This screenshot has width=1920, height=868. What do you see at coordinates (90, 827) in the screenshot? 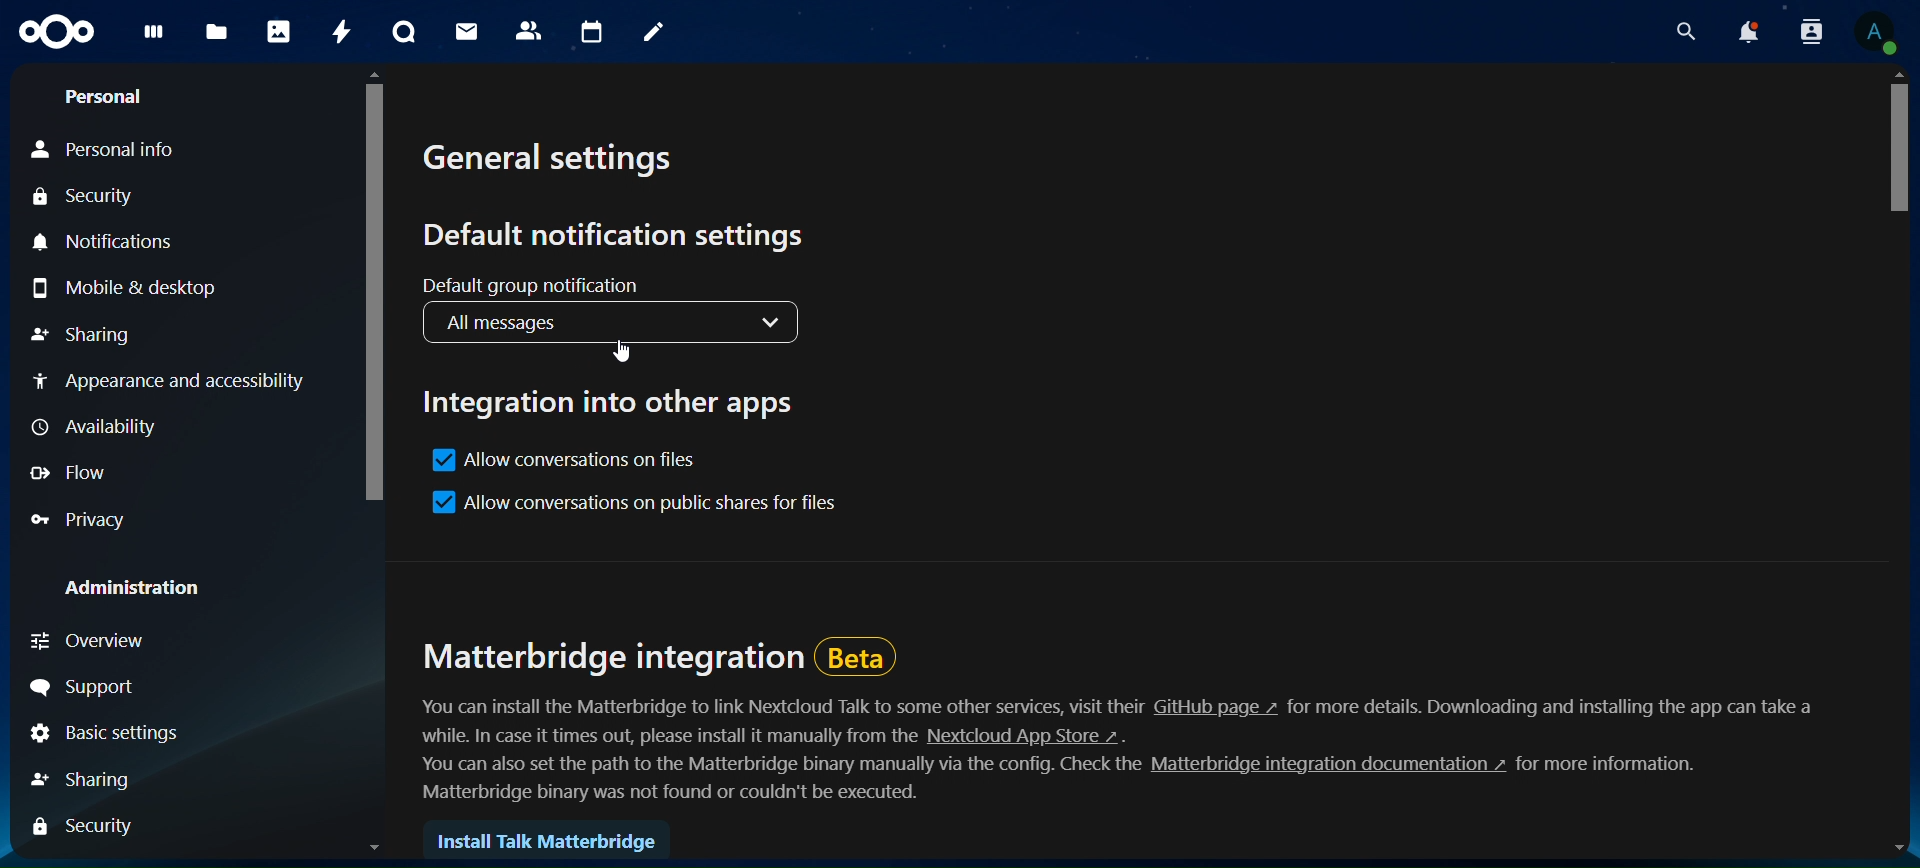
I see `security` at bounding box center [90, 827].